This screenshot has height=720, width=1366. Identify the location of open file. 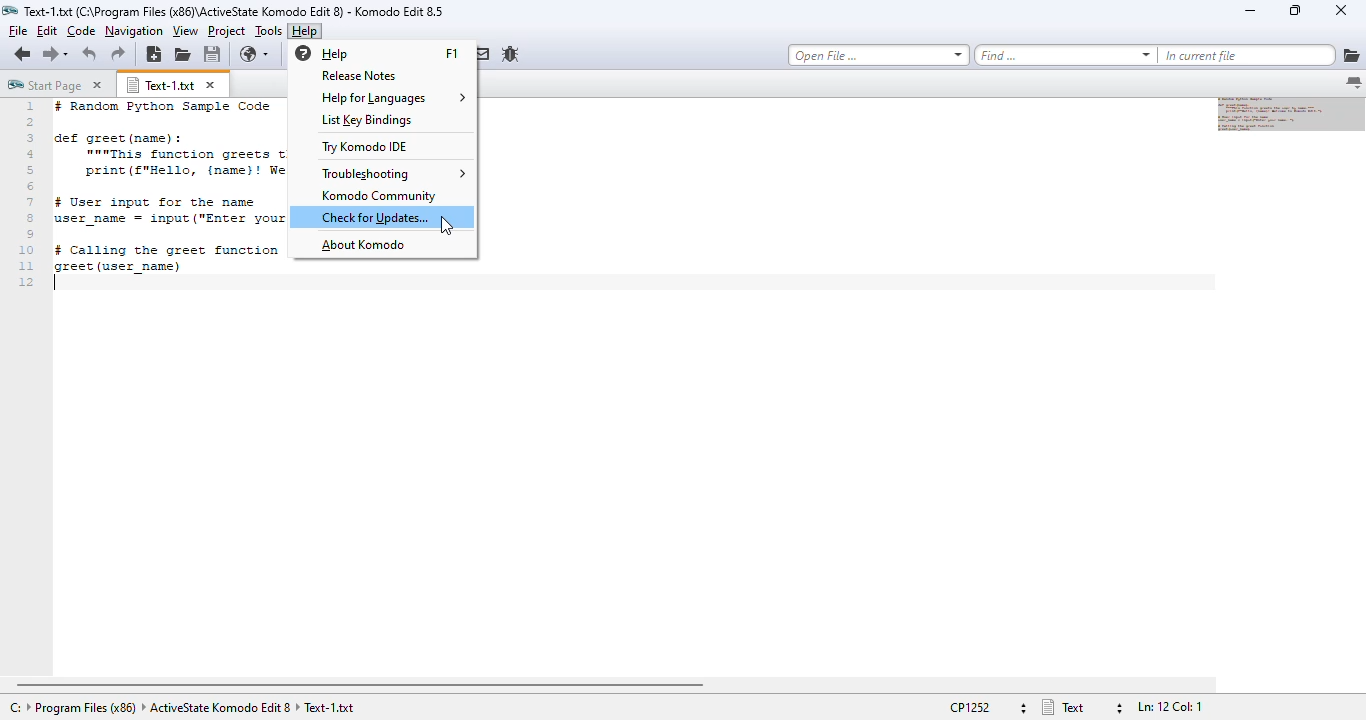
(182, 55).